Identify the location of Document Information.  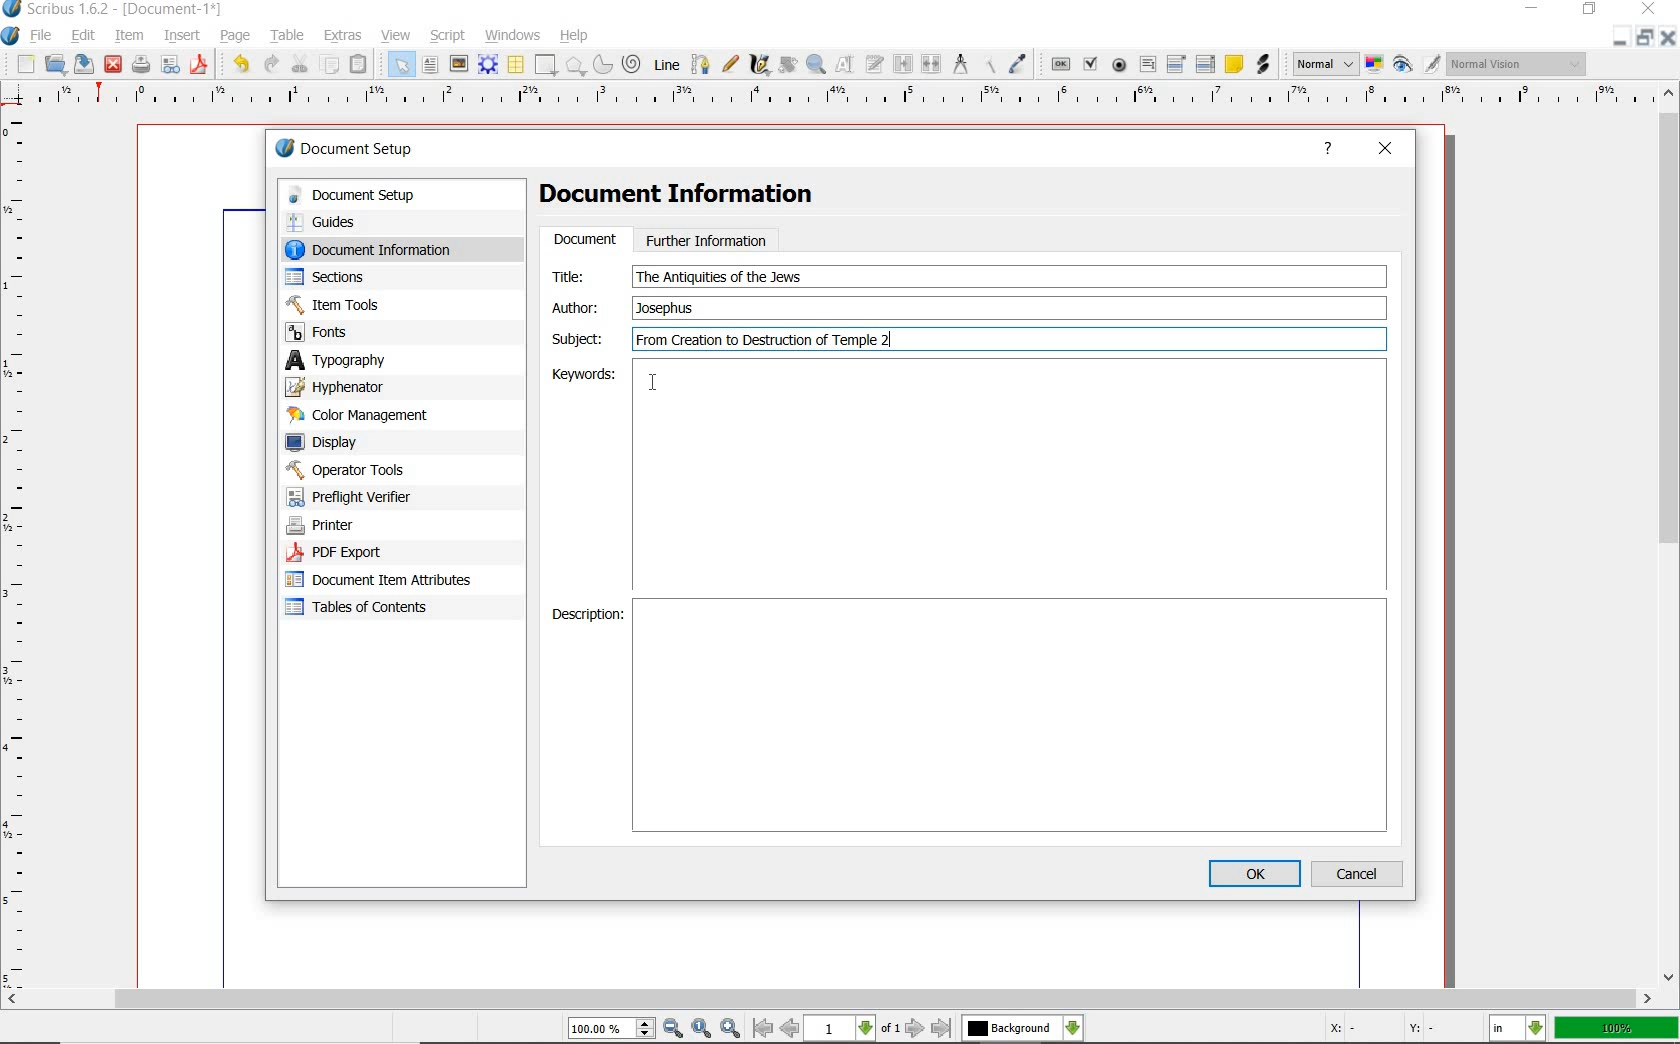
(693, 197).